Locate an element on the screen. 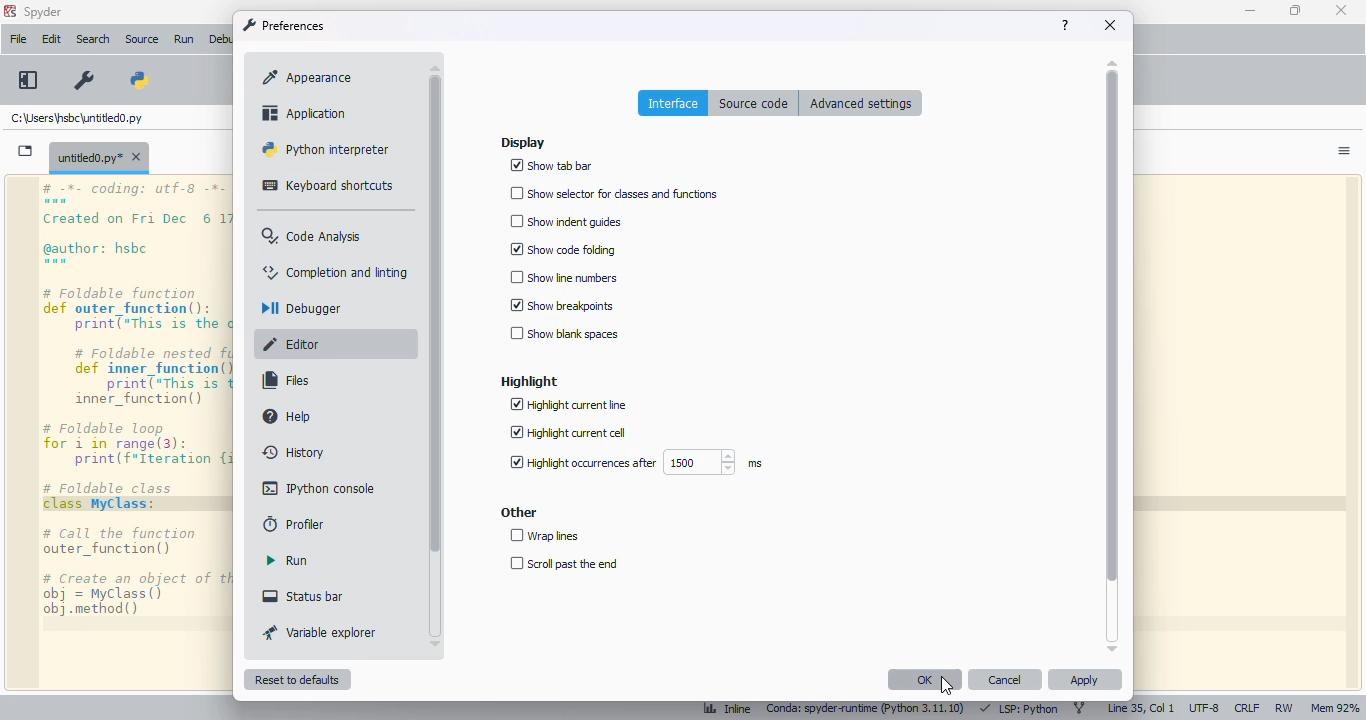 This screenshot has height=720, width=1366. LSP: python is located at coordinates (1018, 709).